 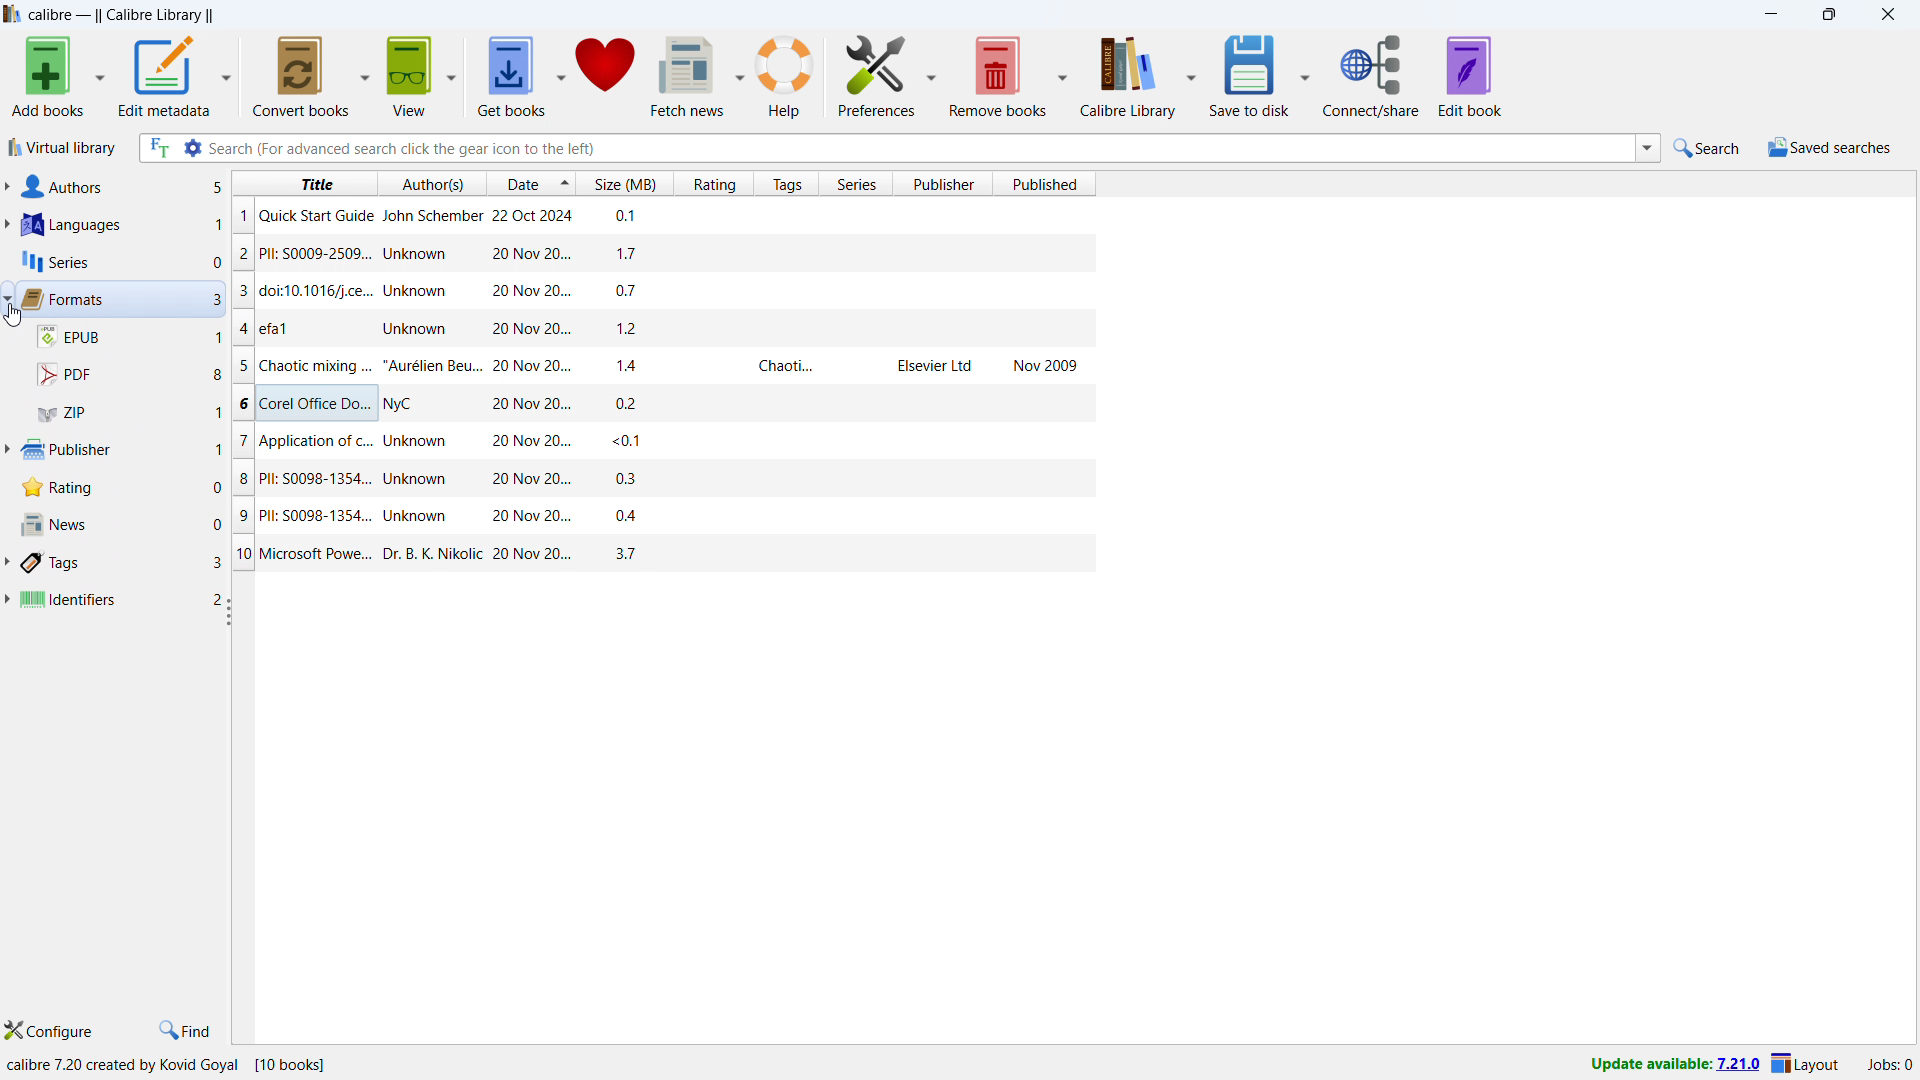 What do you see at coordinates (932, 73) in the screenshot?
I see `preferences options` at bounding box center [932, 73].